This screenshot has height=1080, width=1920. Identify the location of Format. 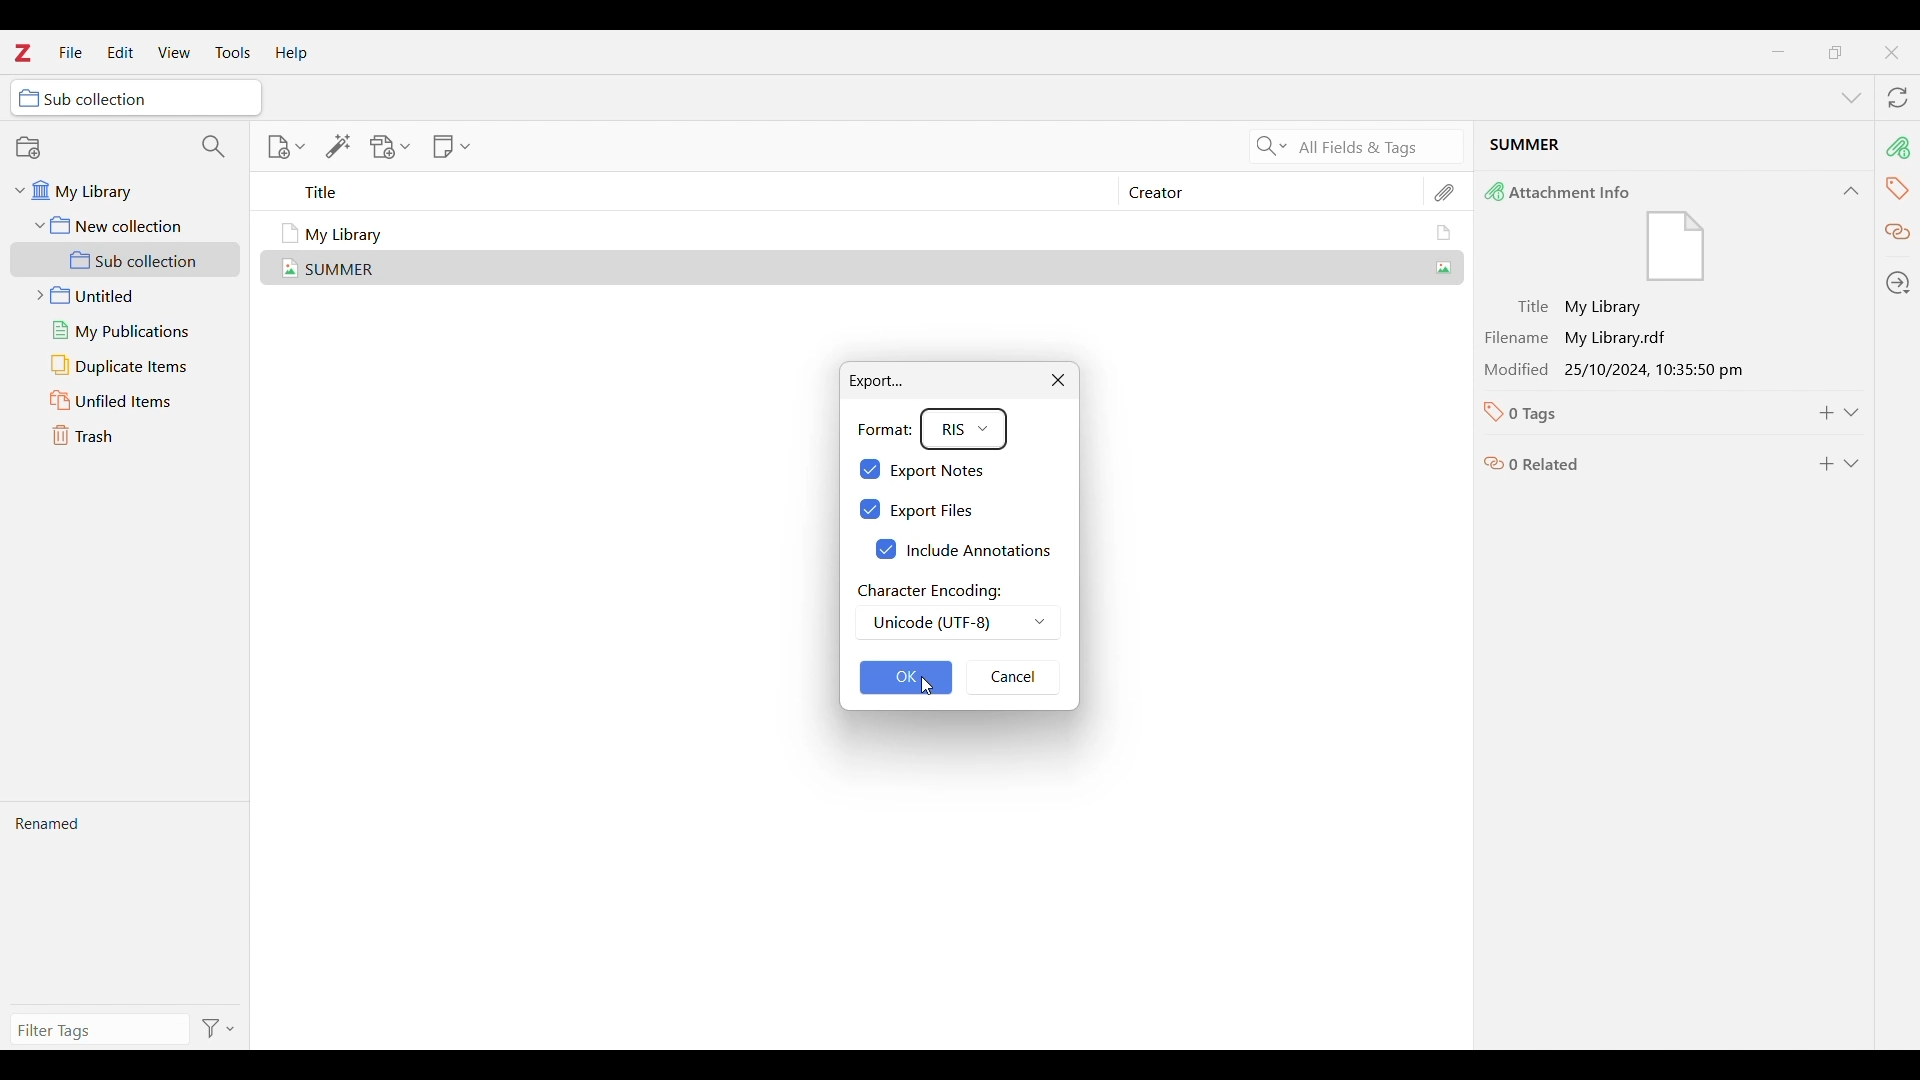
(881, 430).